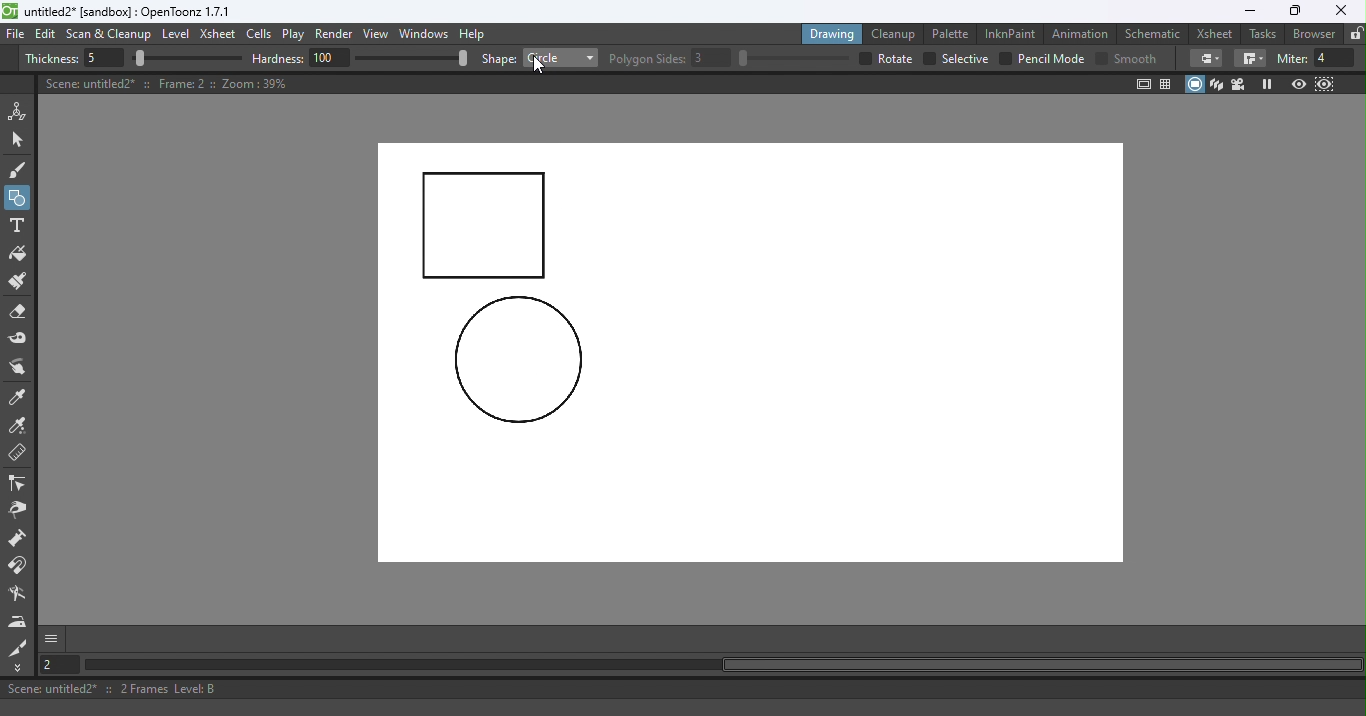 The image size is (1366, 716). I want to click on slider, so click(411, 57).